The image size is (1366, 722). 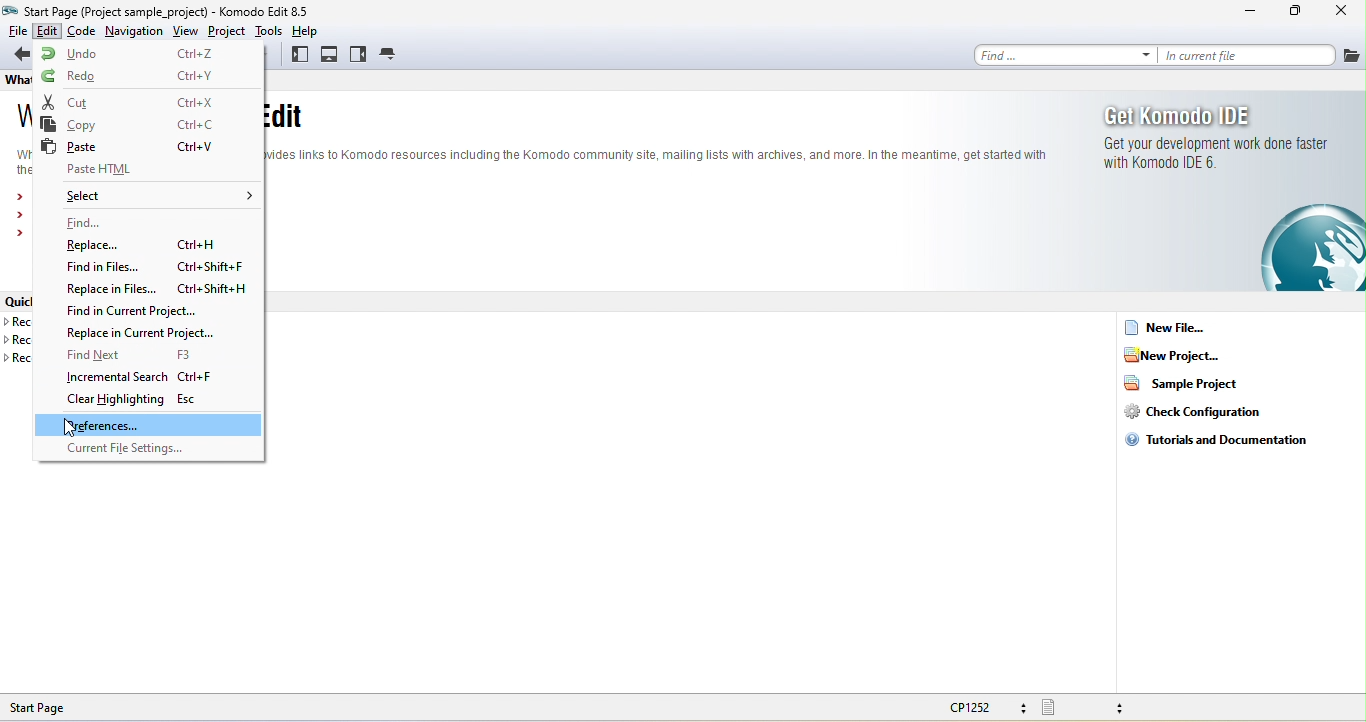 What do you see at coordinates (154, 196) in the screenshot?
I see `select` at bounding box center [154, 196].